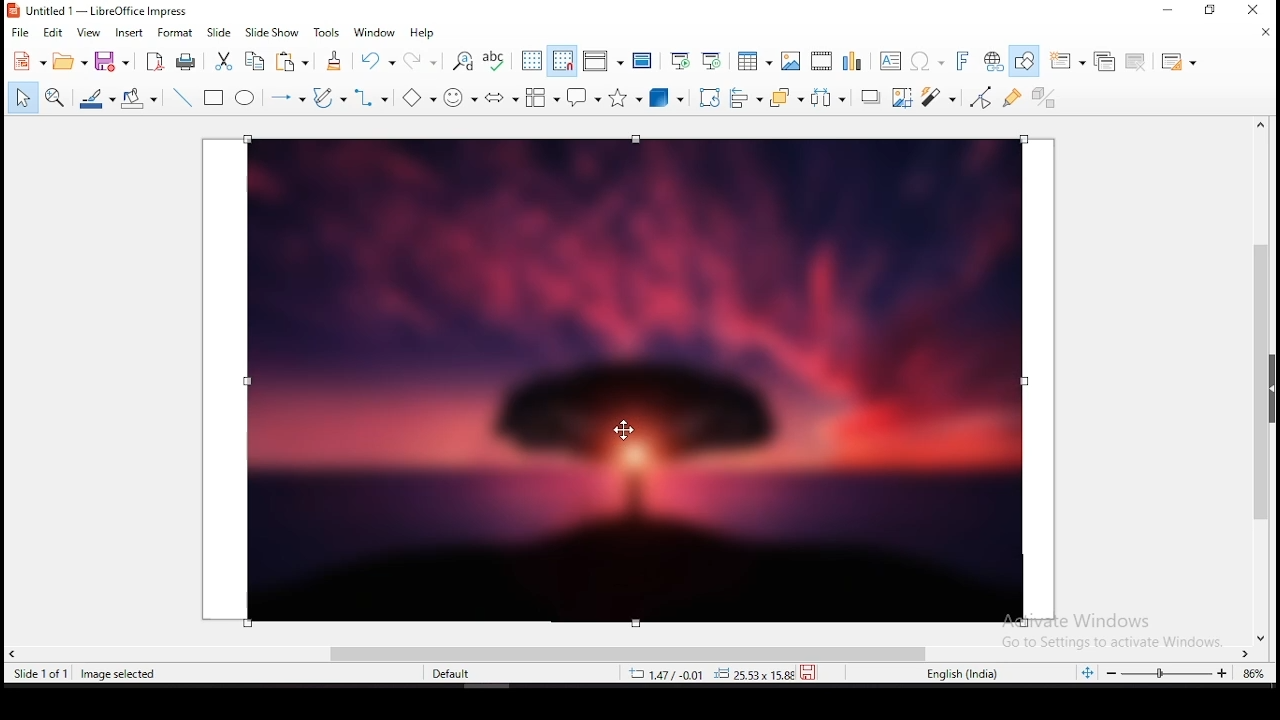  What do you see at coordinates (627, 98) in the screenshot?
I see `stars and banners` at bounding box center [627, 98].